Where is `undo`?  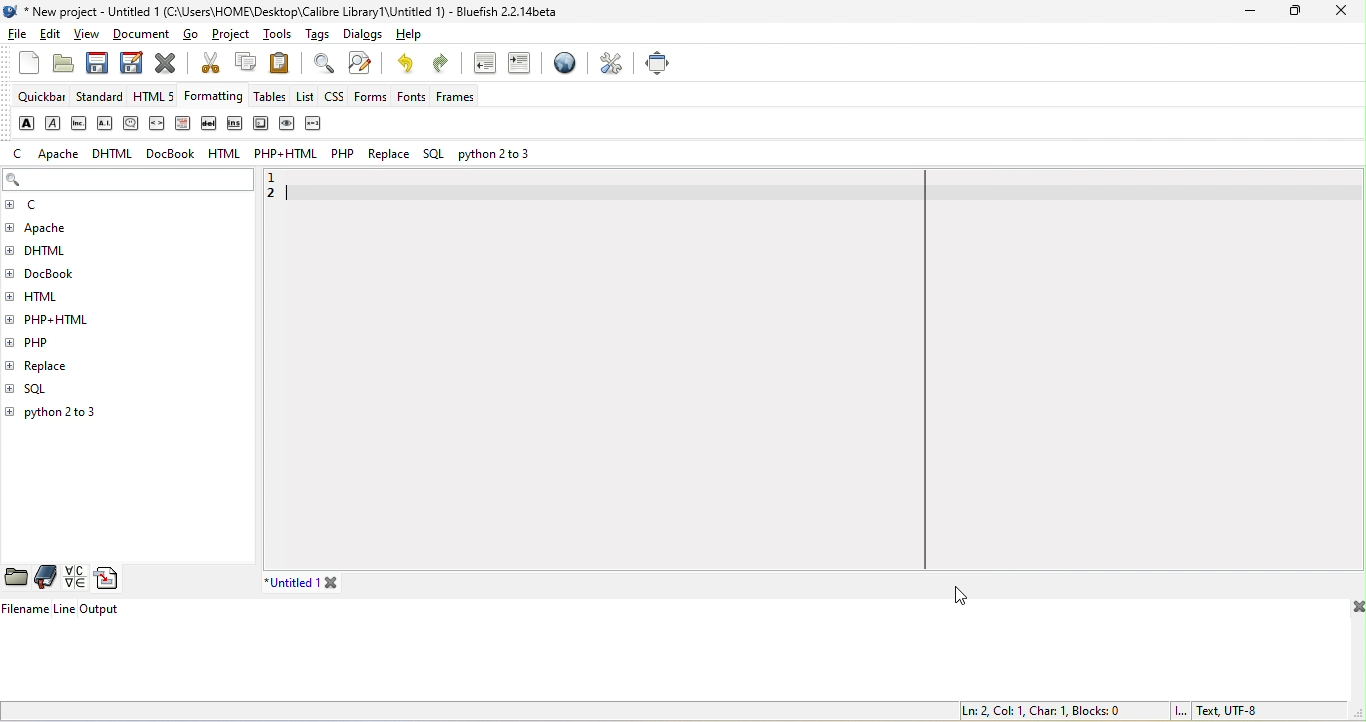
undo is located at coordinates (409, 65).